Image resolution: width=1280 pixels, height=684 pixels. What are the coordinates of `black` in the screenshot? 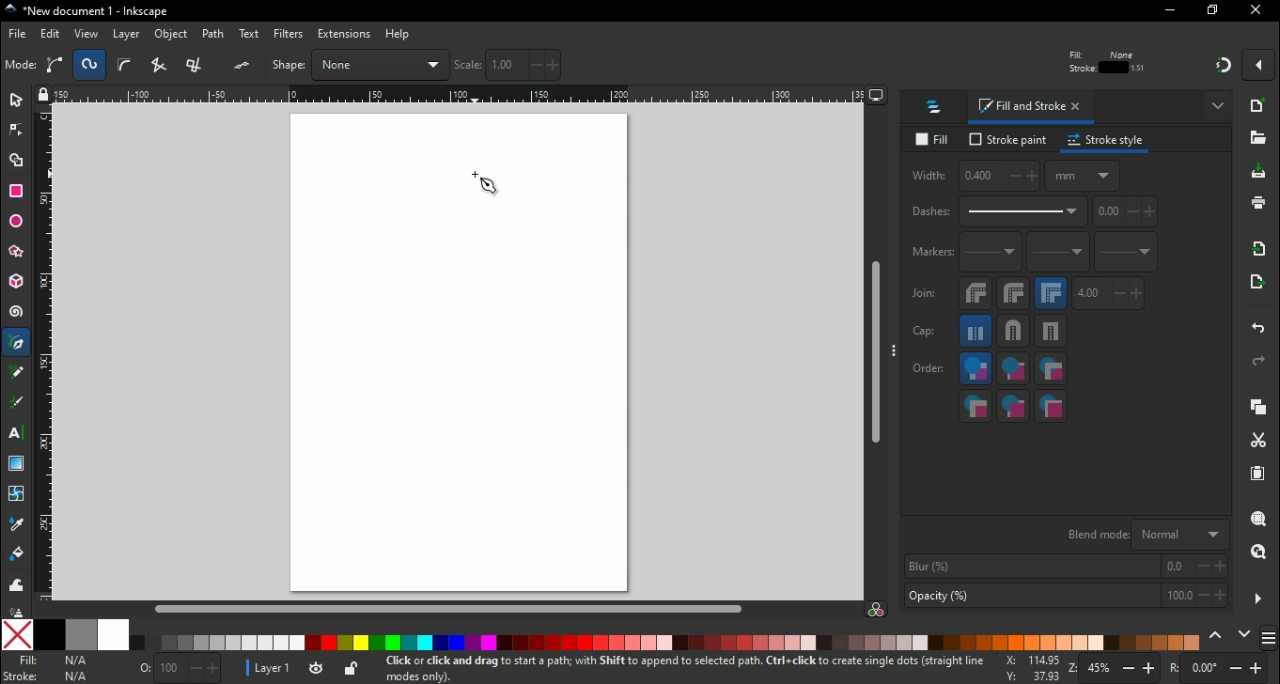 It's located at (50, 635).